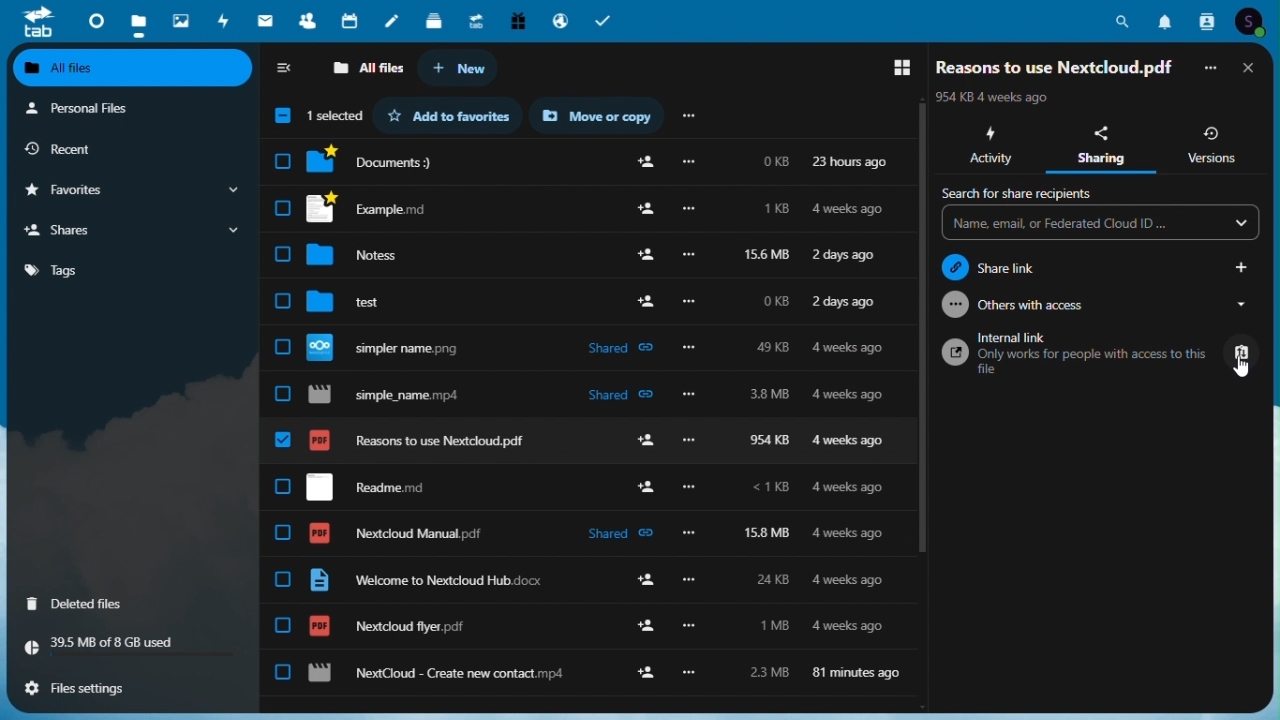 The image size is (1280, 720). What do you see at coordinates (917, 326) in the screenshot?
I see `scroll bar` at bounding box center [917, 326].